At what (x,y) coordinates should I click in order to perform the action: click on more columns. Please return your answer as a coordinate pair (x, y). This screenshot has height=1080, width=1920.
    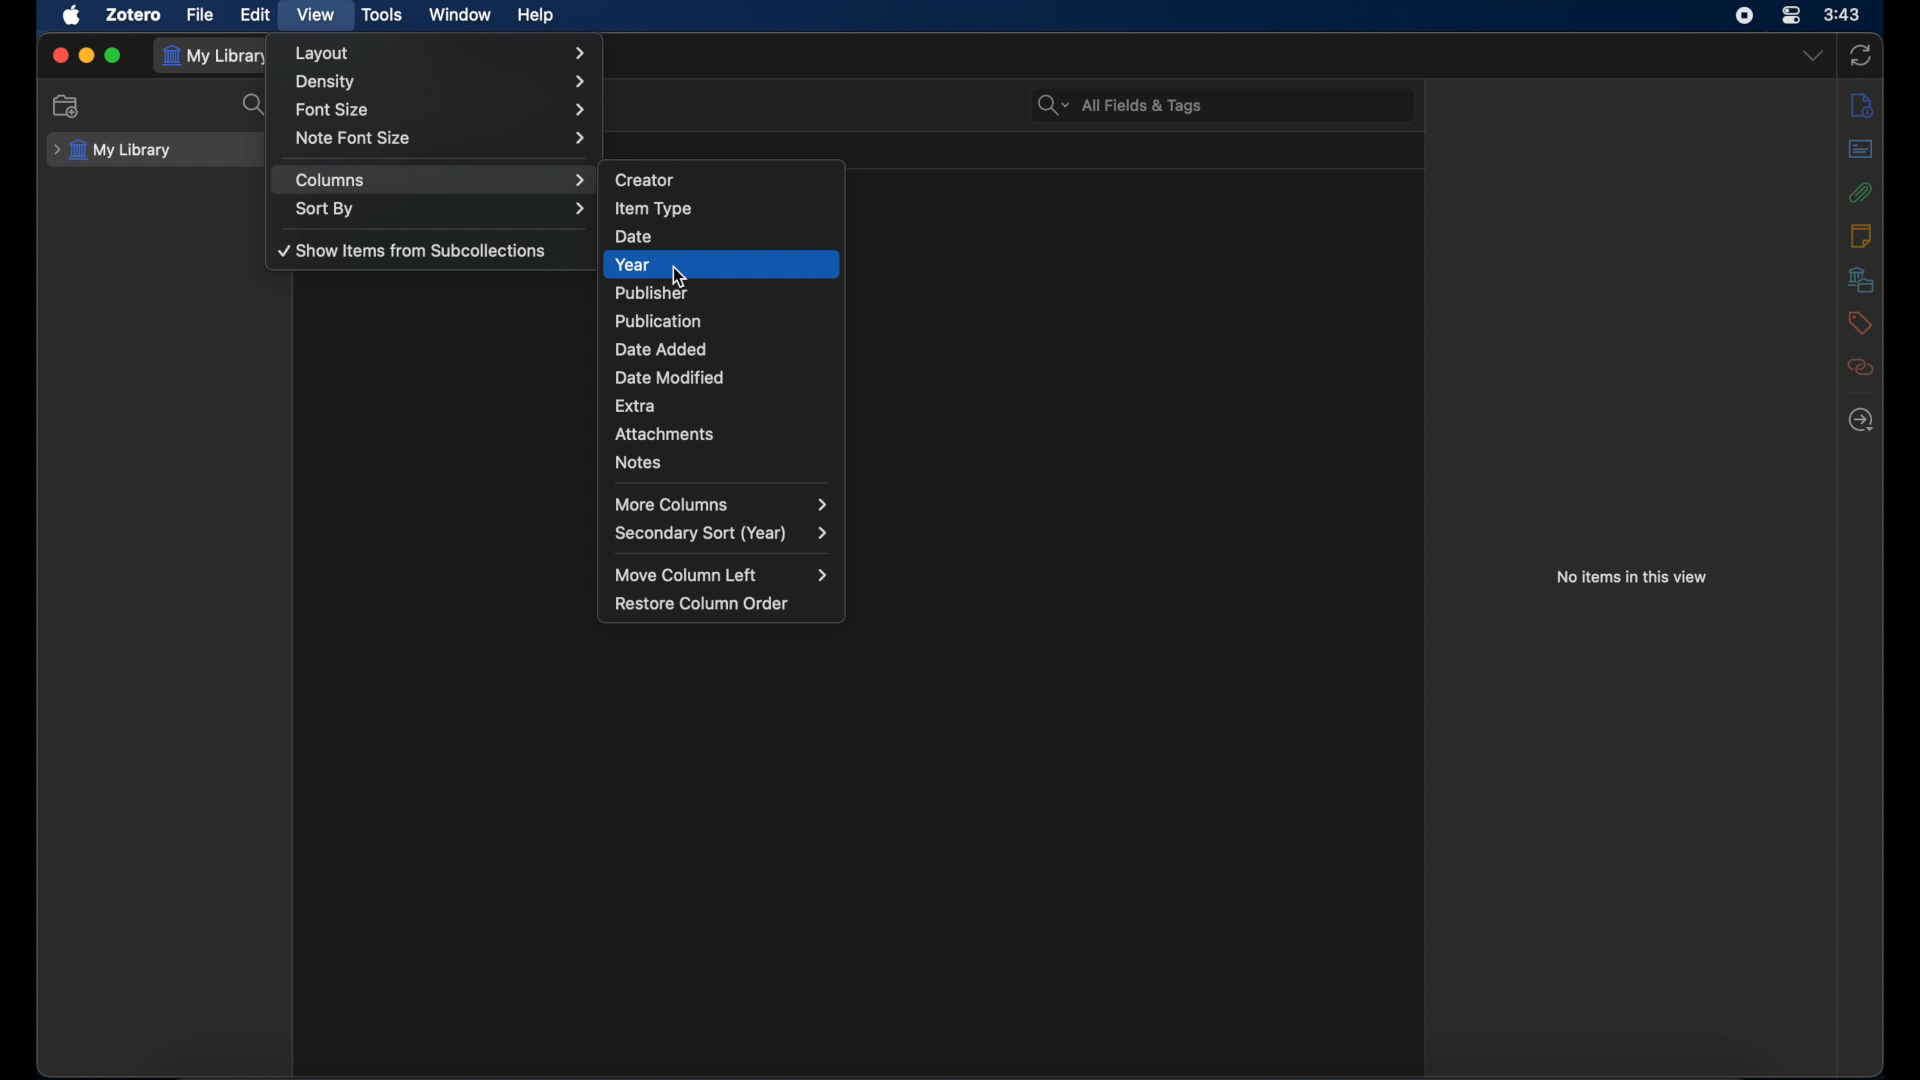
    Looking at the image, I should click on (722, 504).